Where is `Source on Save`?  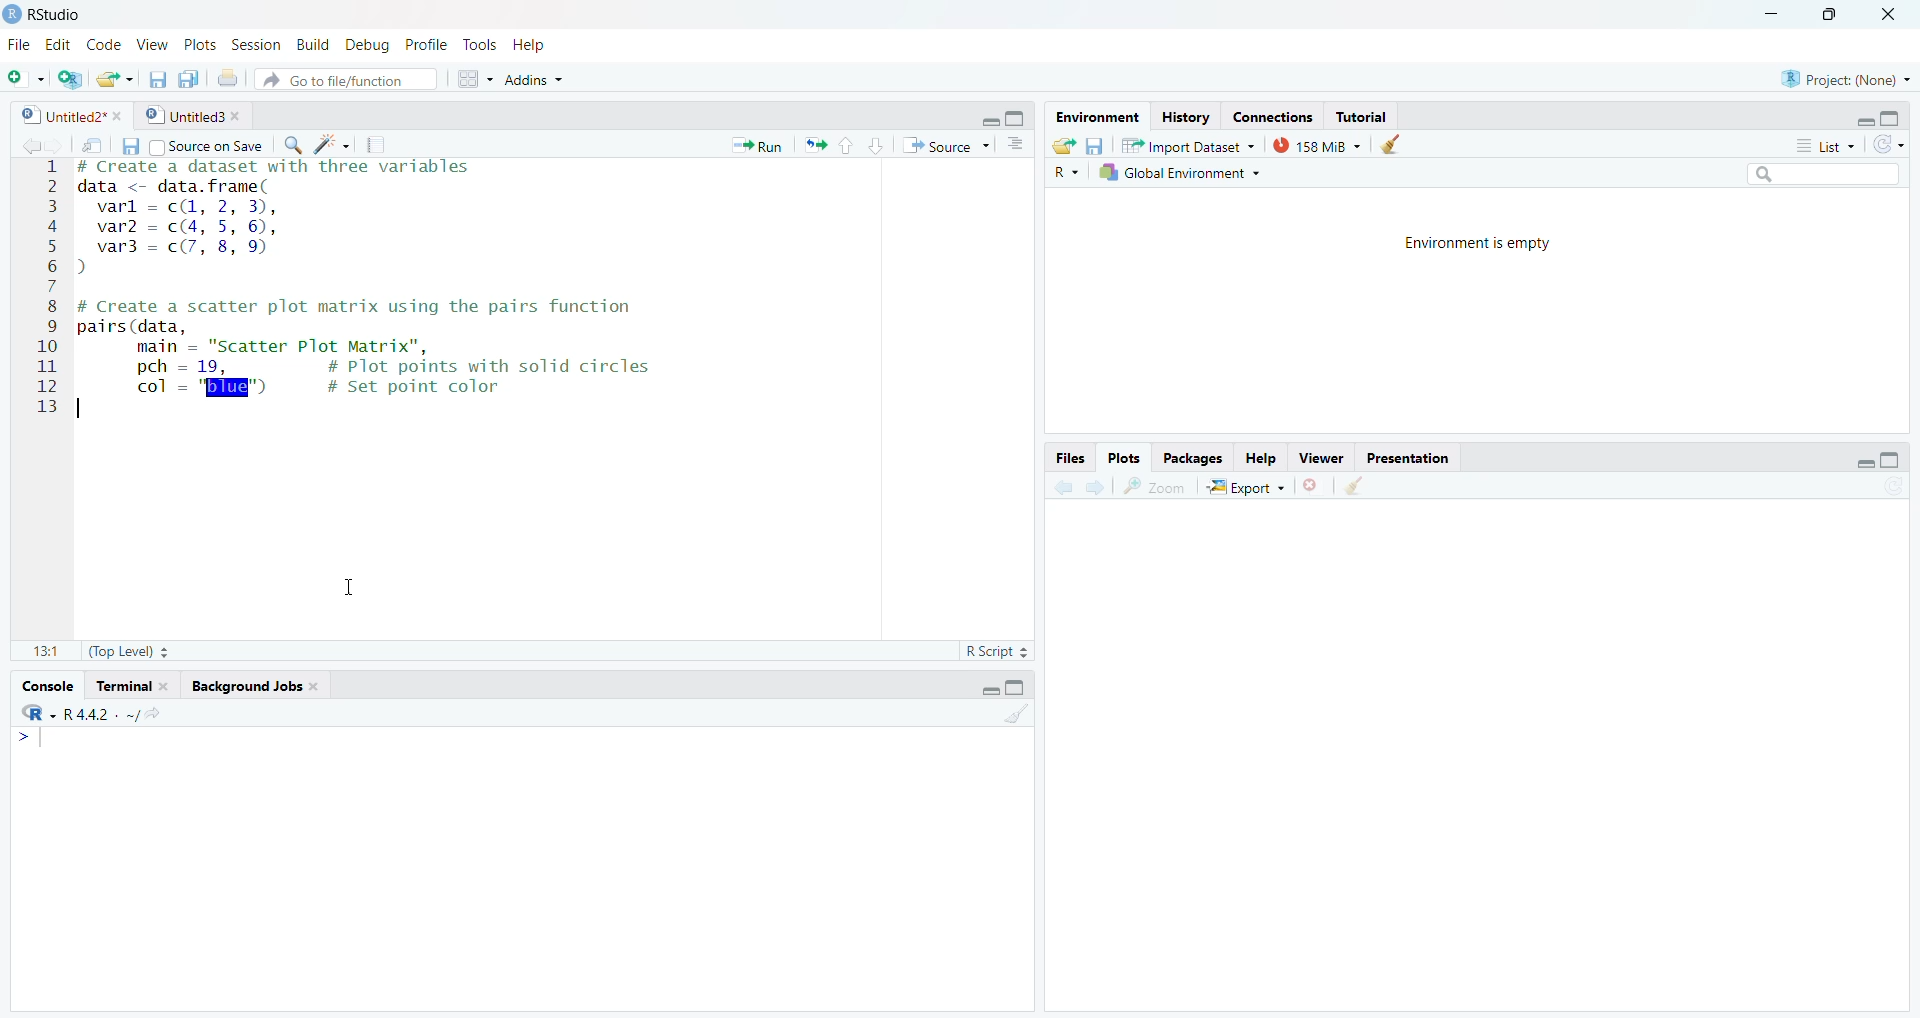
Source on Save is located at coordinates (211, 145).